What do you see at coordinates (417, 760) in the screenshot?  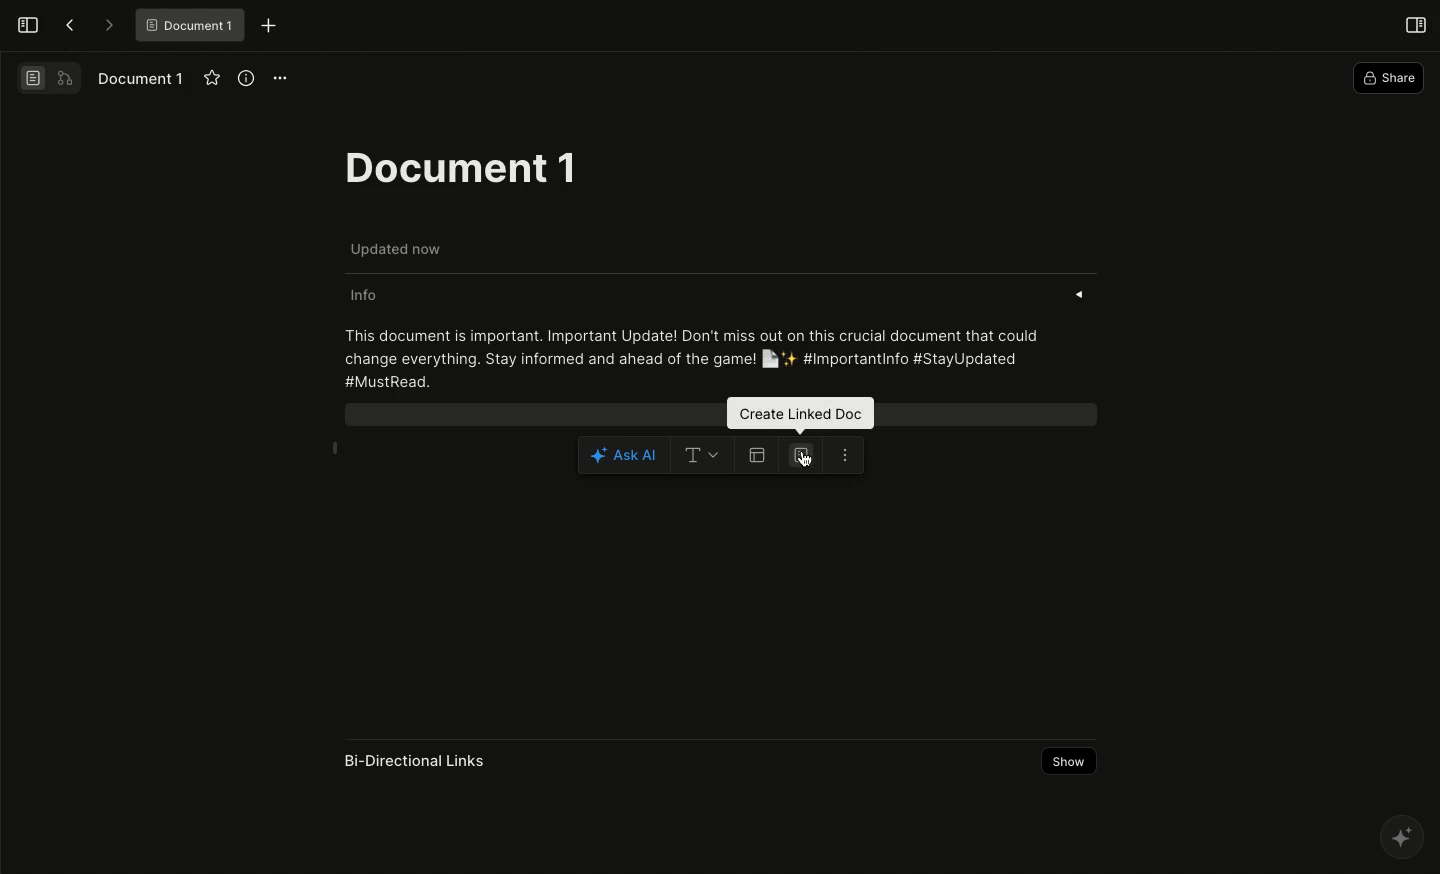 I see `Bi-Directional Links` at bounding box center [417, 760].